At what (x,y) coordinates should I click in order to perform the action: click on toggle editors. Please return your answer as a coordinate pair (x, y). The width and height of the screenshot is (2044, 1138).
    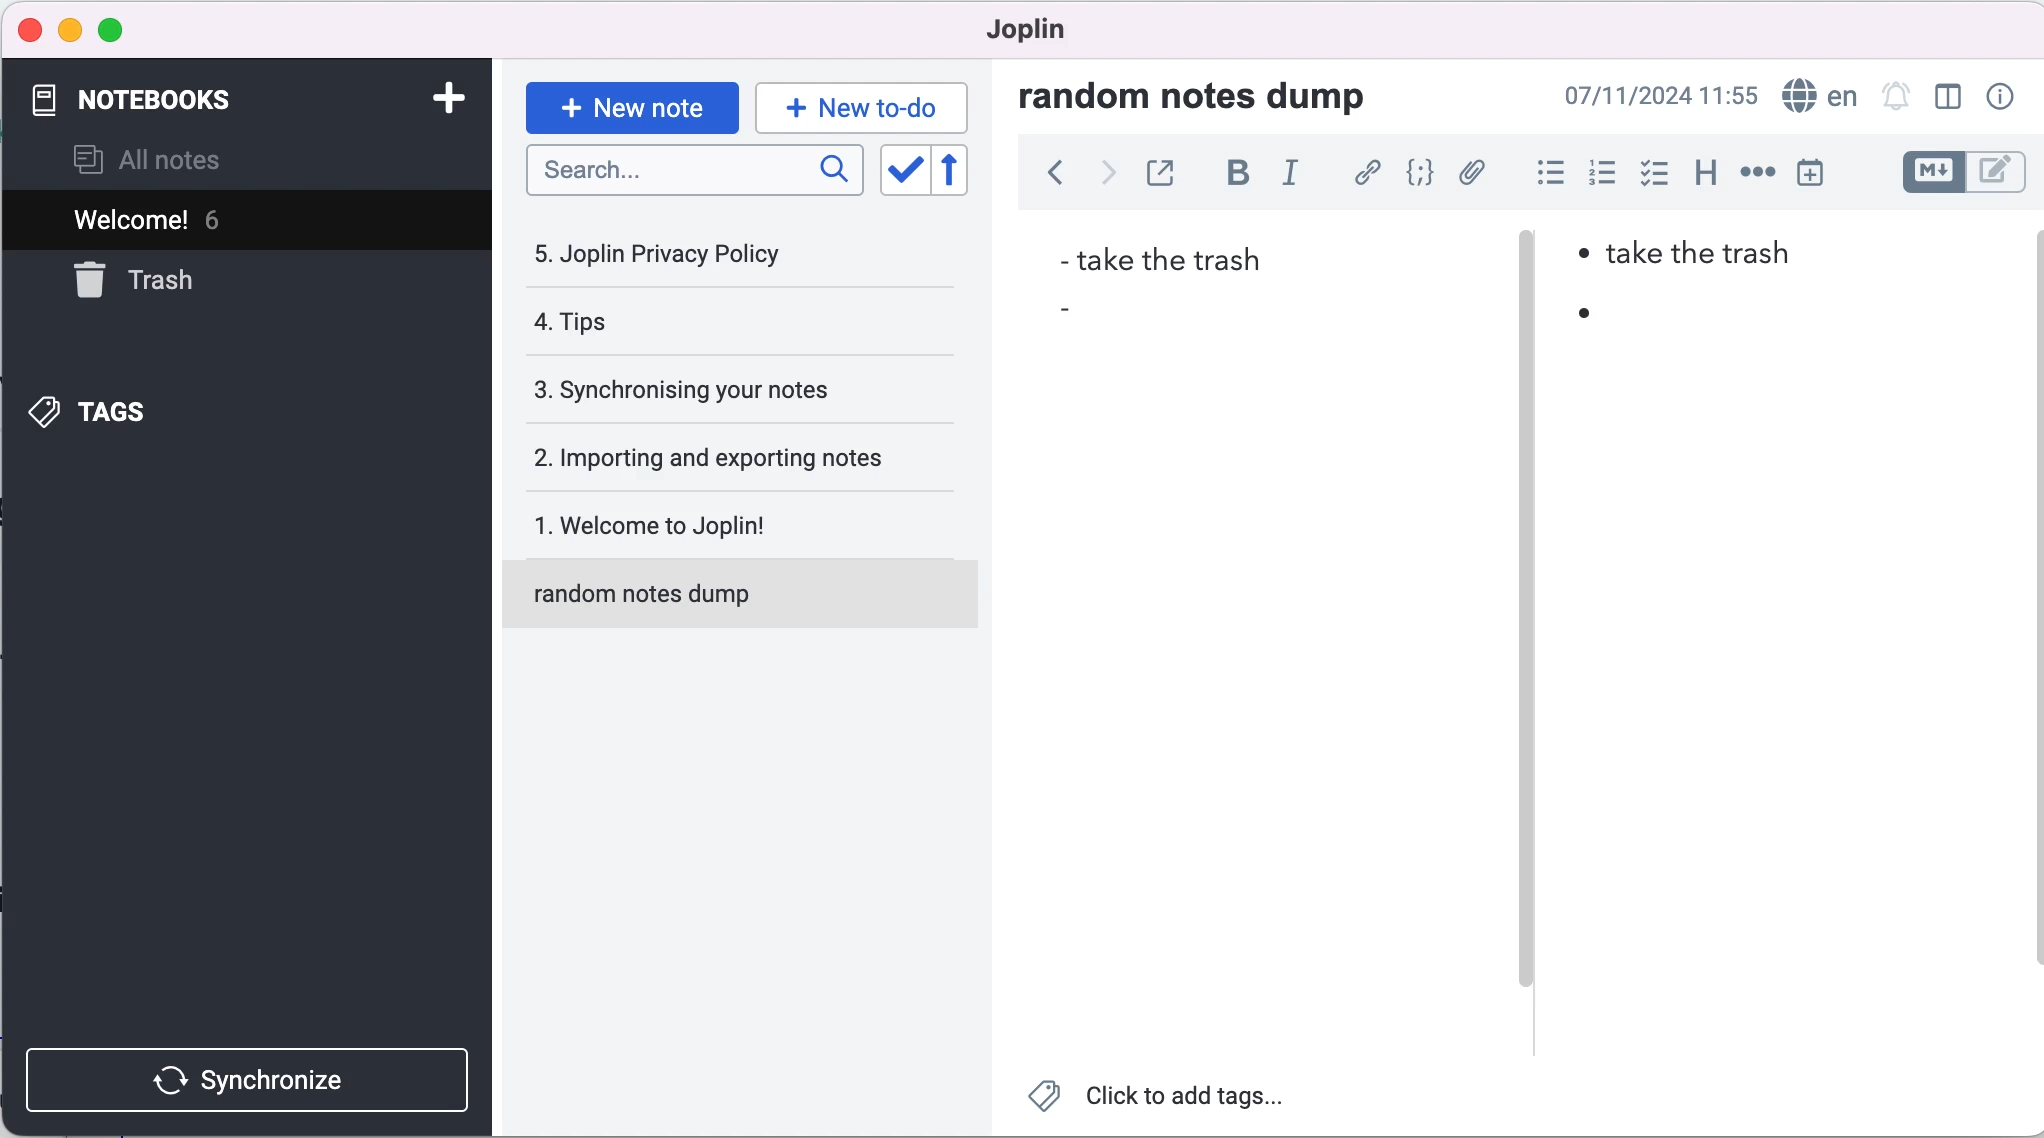
    Looking at the image, I should click on (1962, 175).